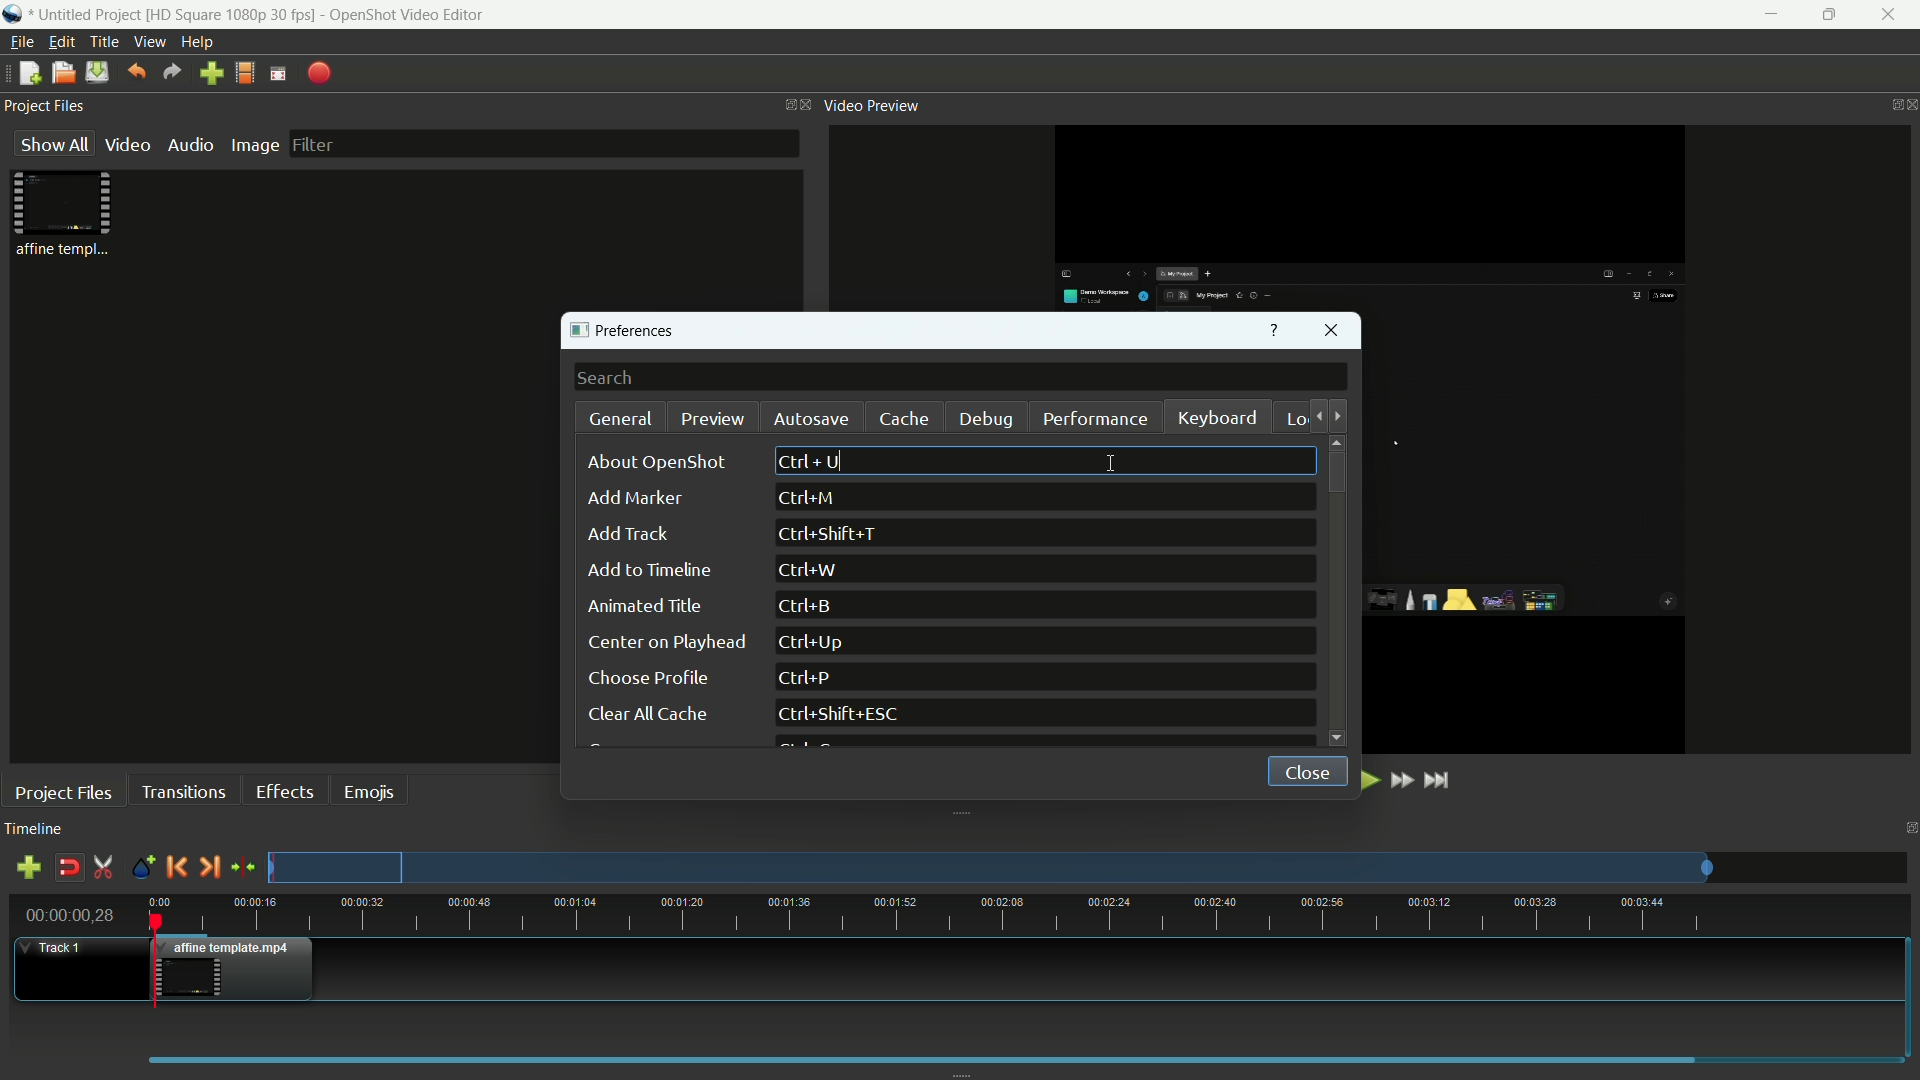  Describe the element at coordinates (254, 145) in the screenshot. I see `image` at that location.